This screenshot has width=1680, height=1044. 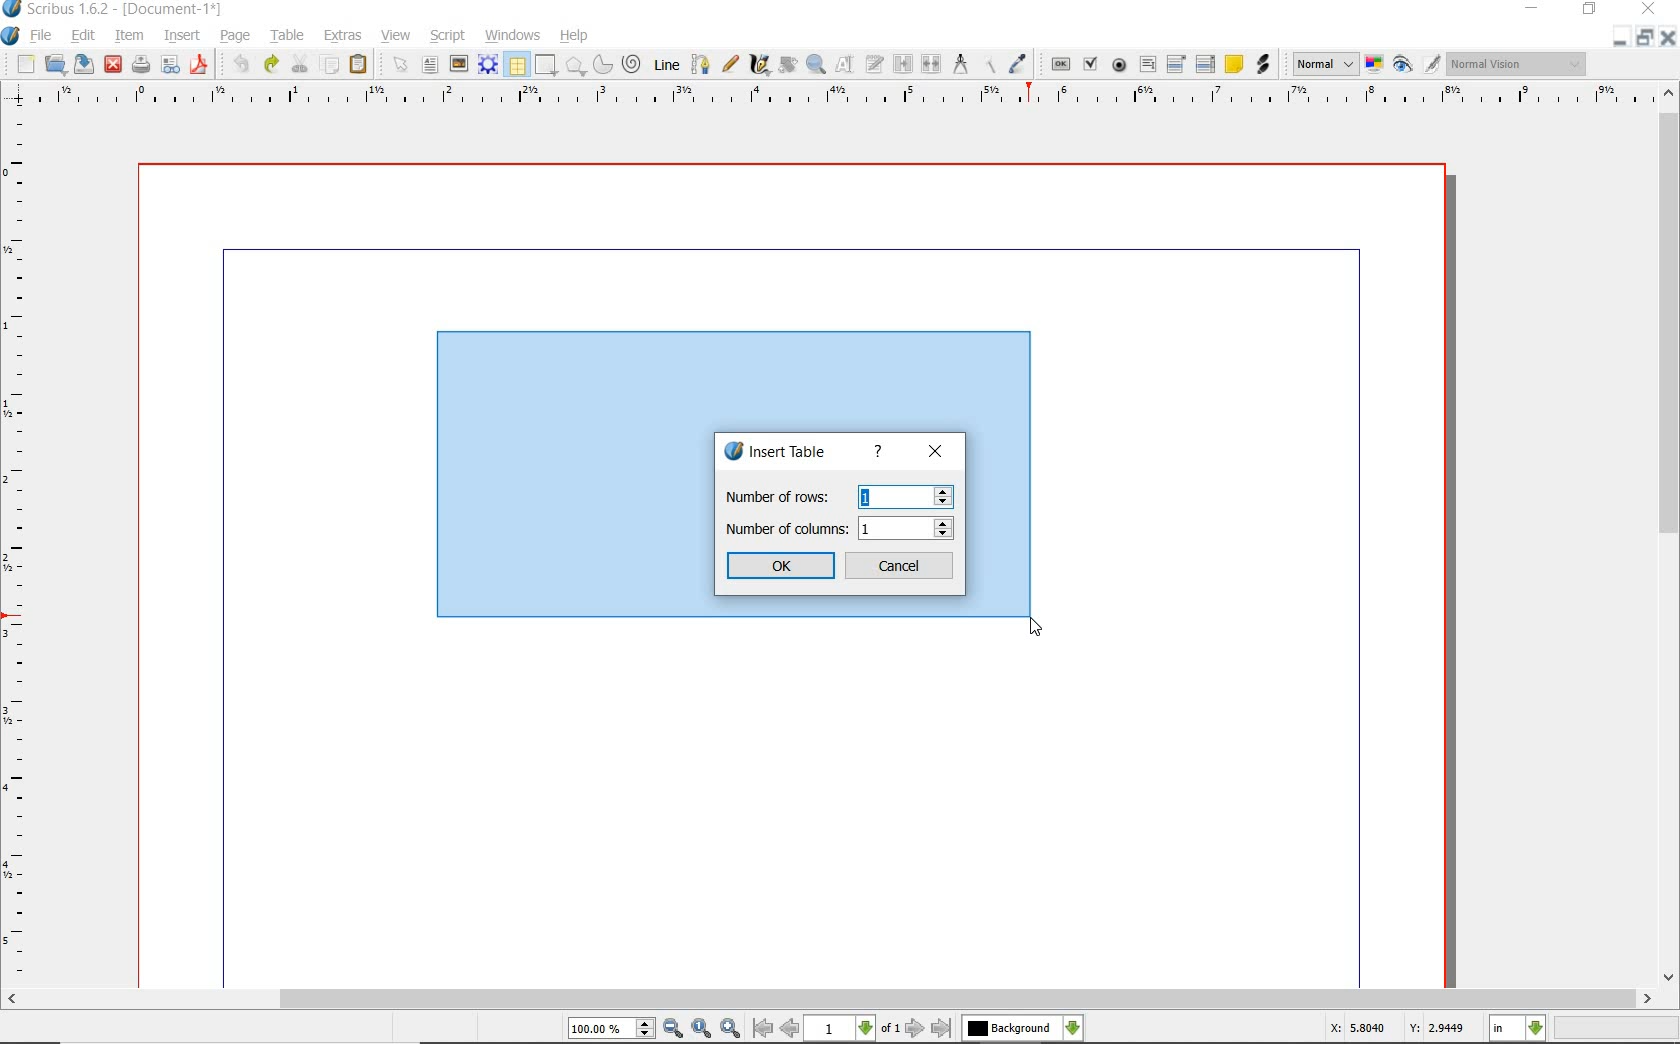 I want to click on close, so click(x=934, y=453).